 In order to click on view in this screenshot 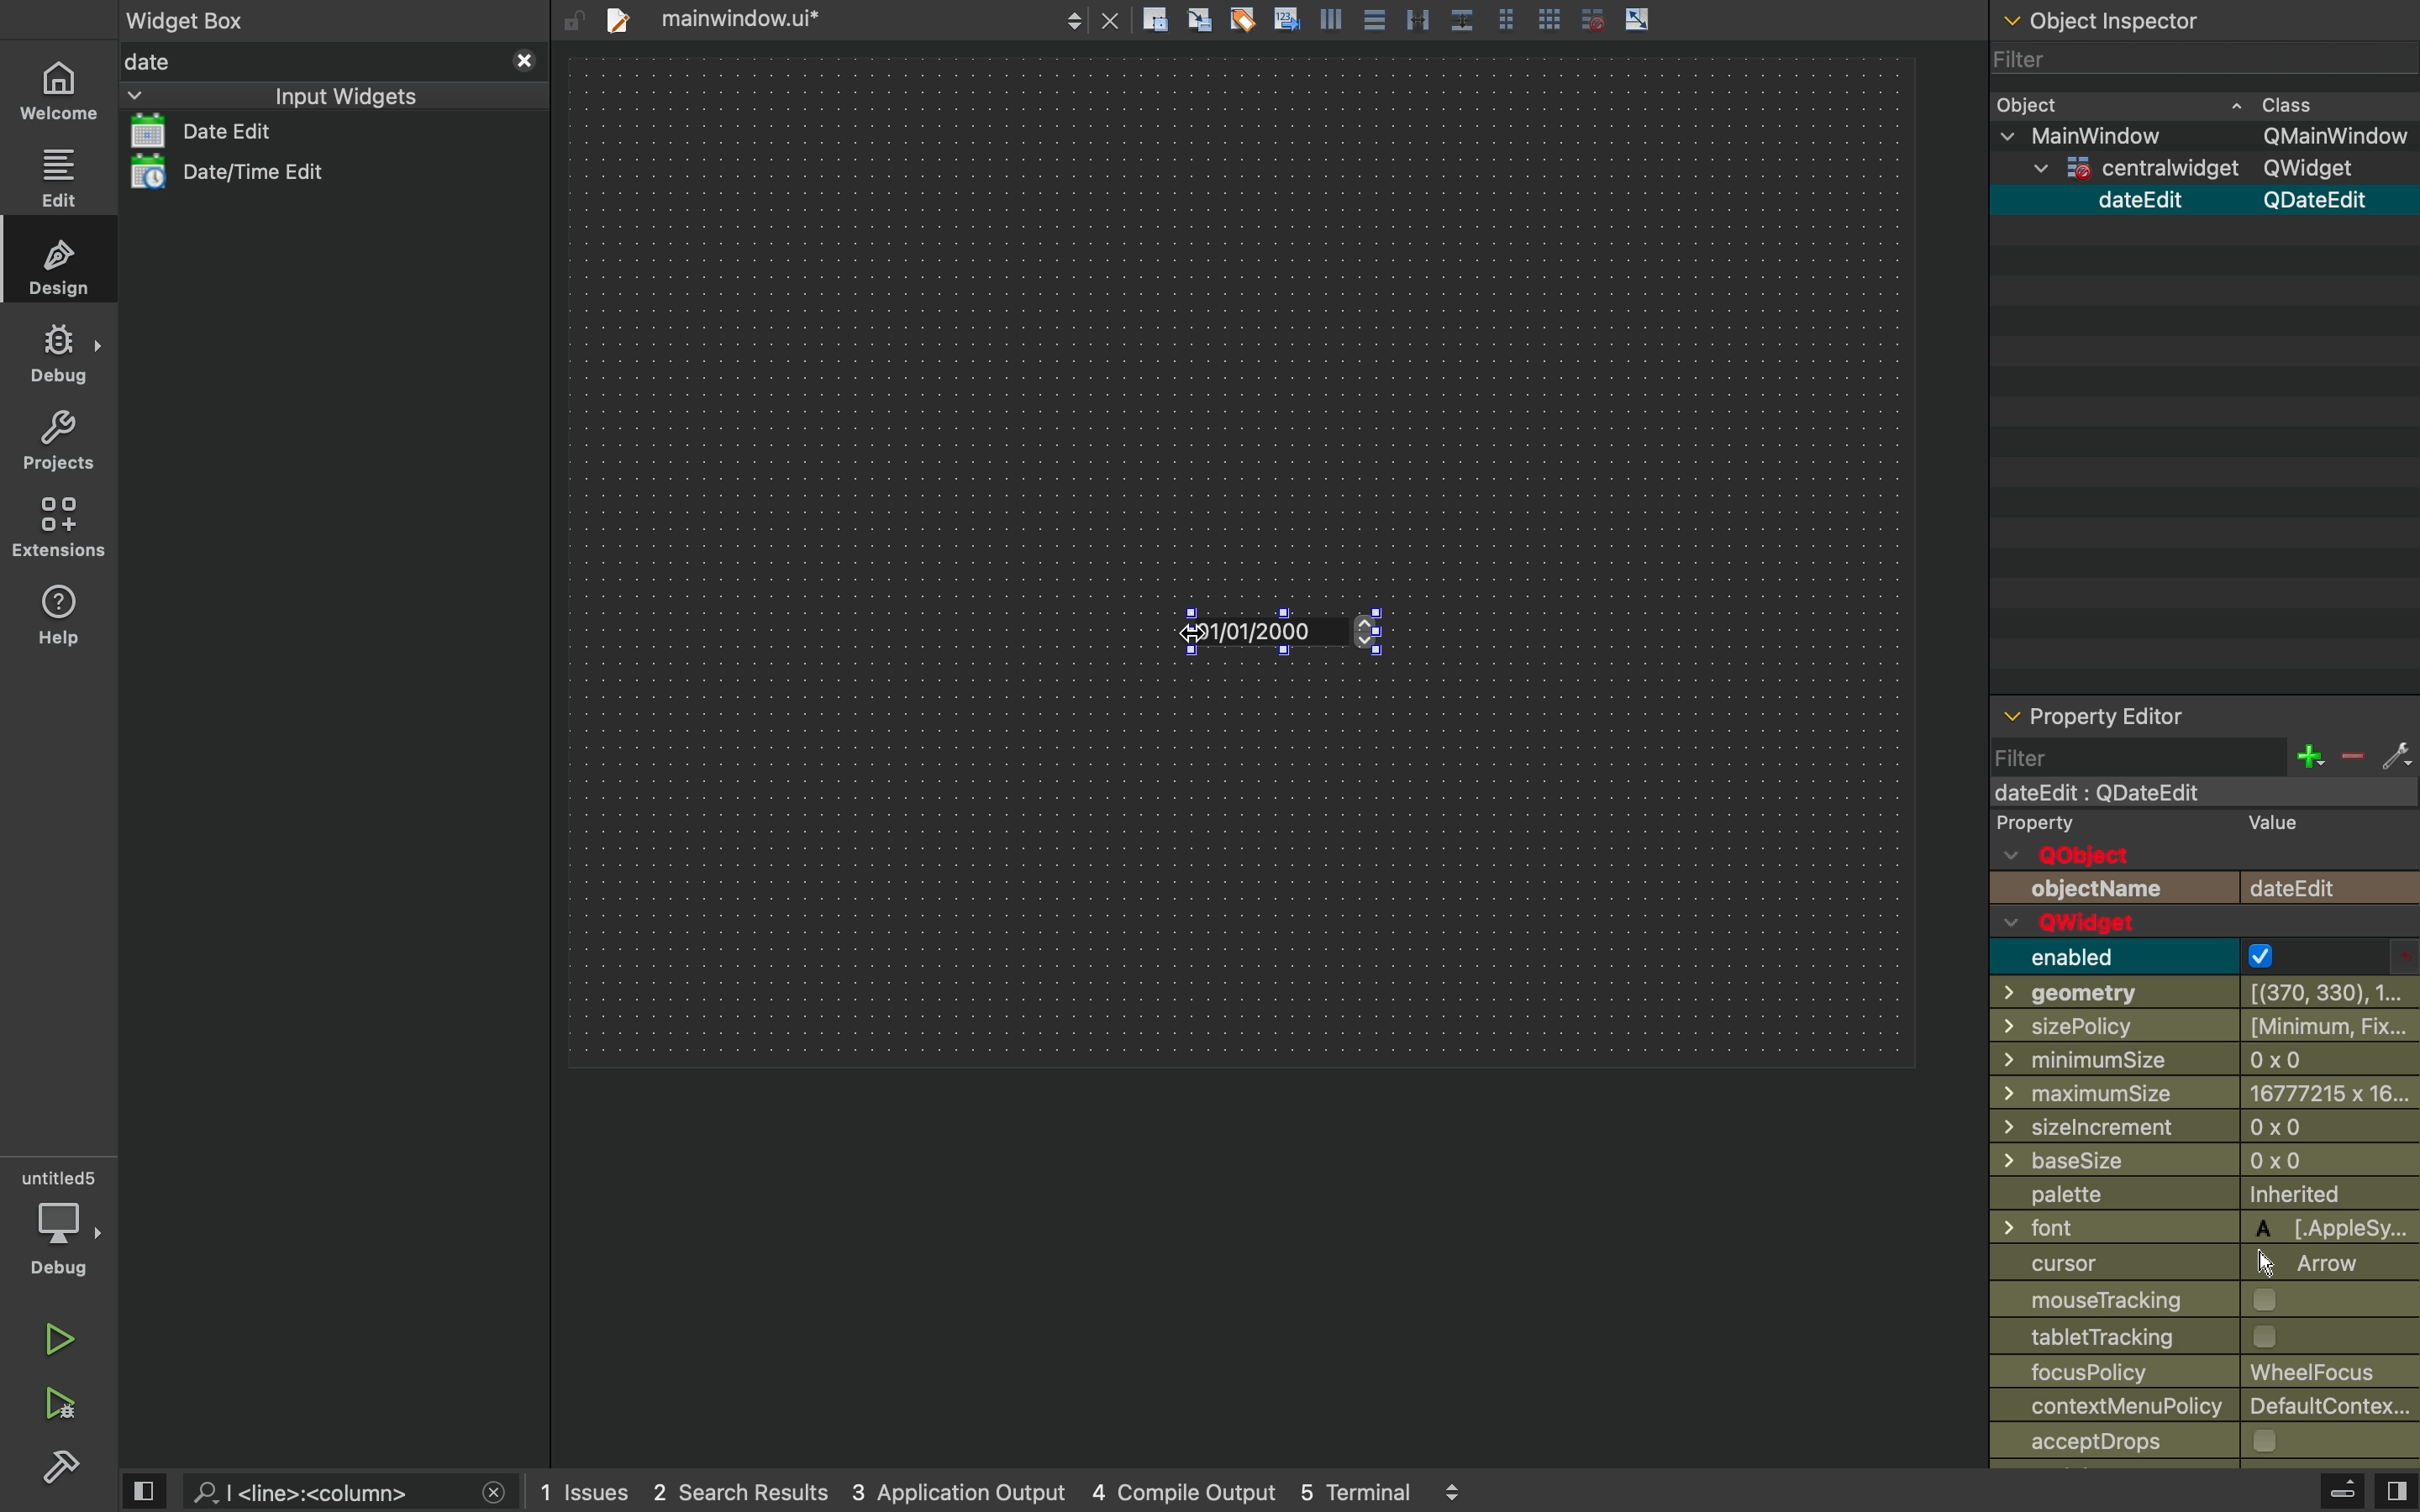, I will do `click(2396, 1488)`.